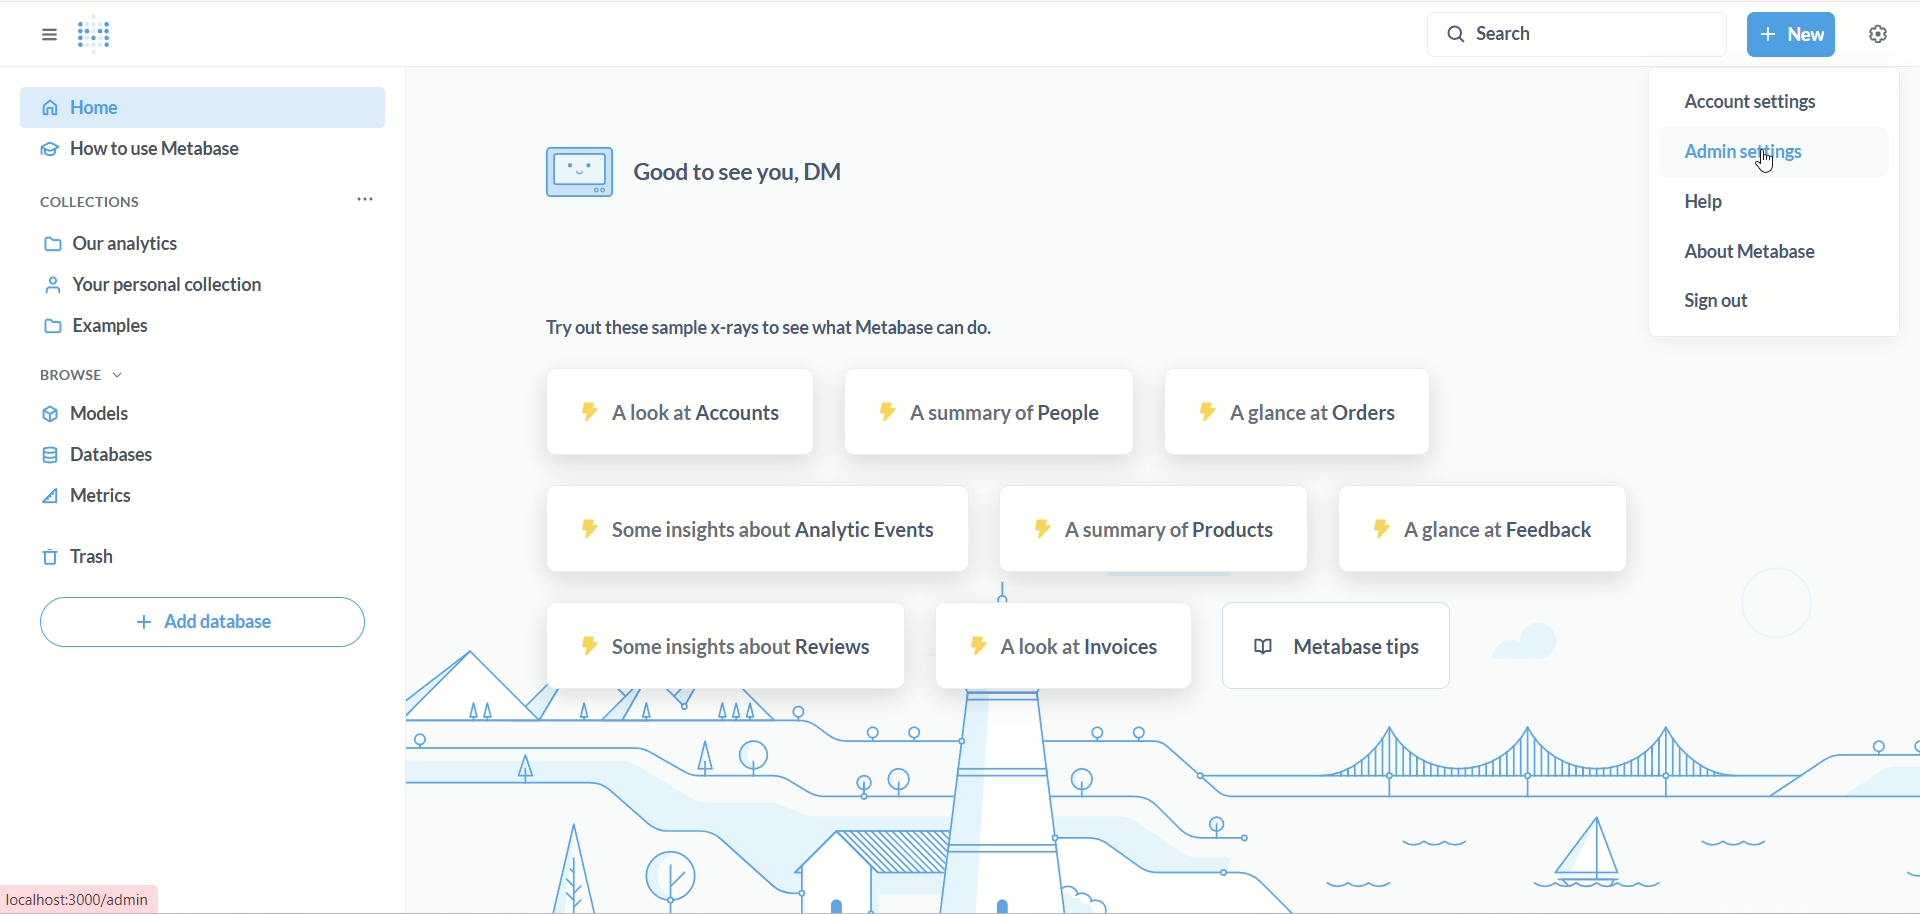 The height and width of the screenshot is (914, 1920). Describe the element at coordinates (46, 36) in the screenshot. I see `options` at that location.